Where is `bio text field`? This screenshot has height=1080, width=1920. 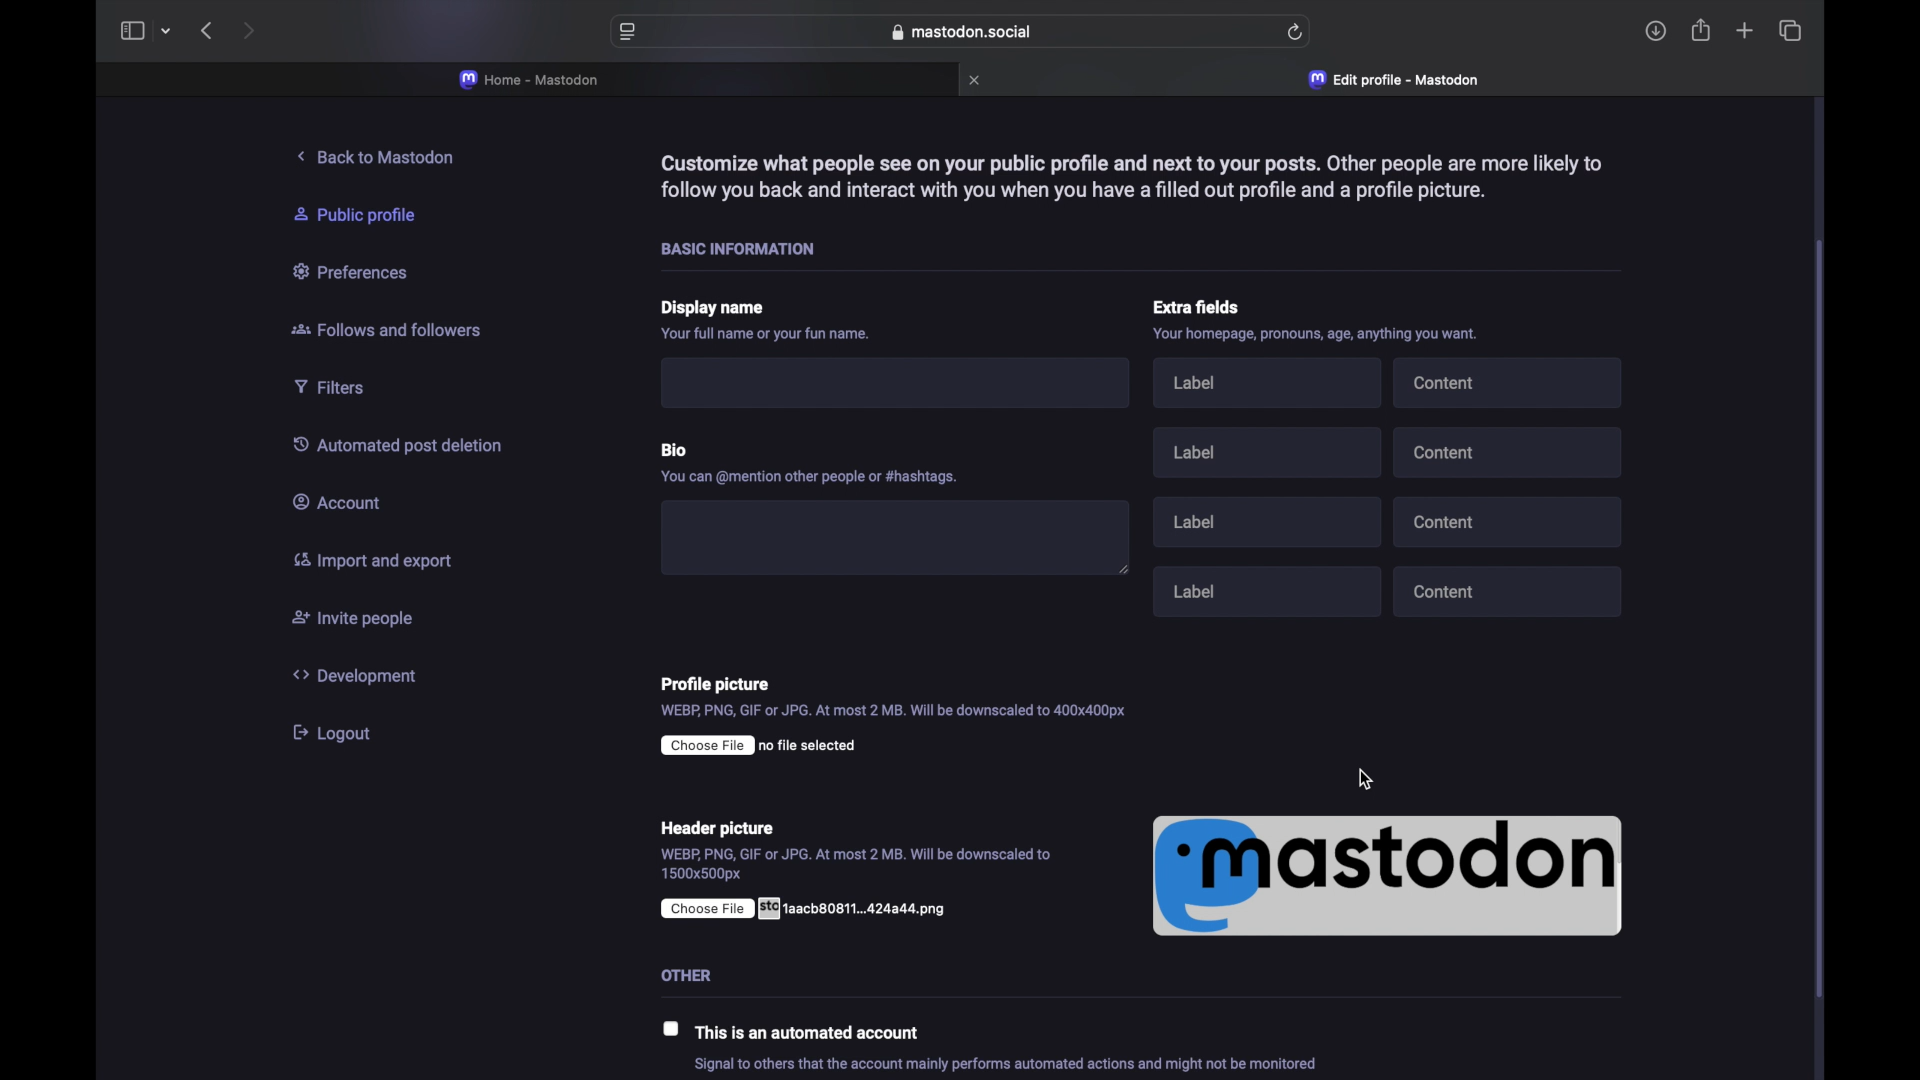
bio text field is located at coordinates (895, 532).